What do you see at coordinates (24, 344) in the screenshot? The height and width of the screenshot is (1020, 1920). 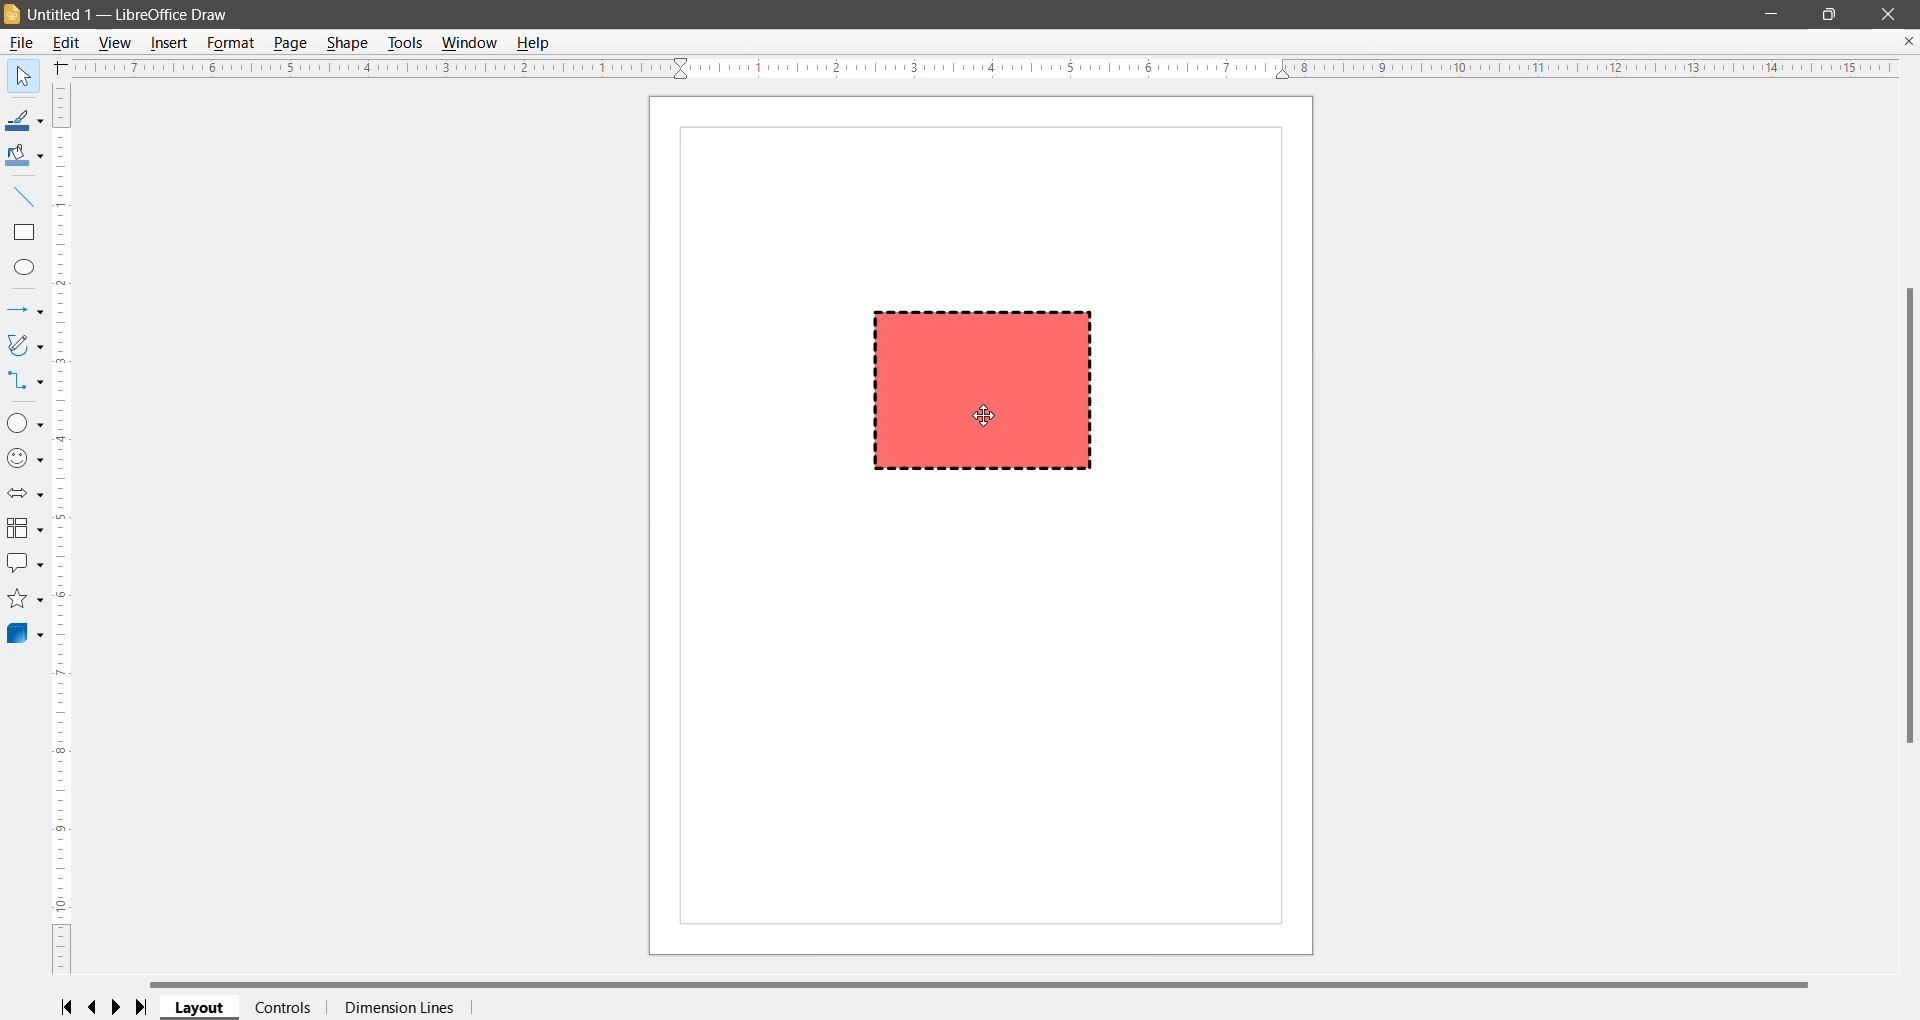 I see `Curves and Polygons` at bounding box center [24, 344].